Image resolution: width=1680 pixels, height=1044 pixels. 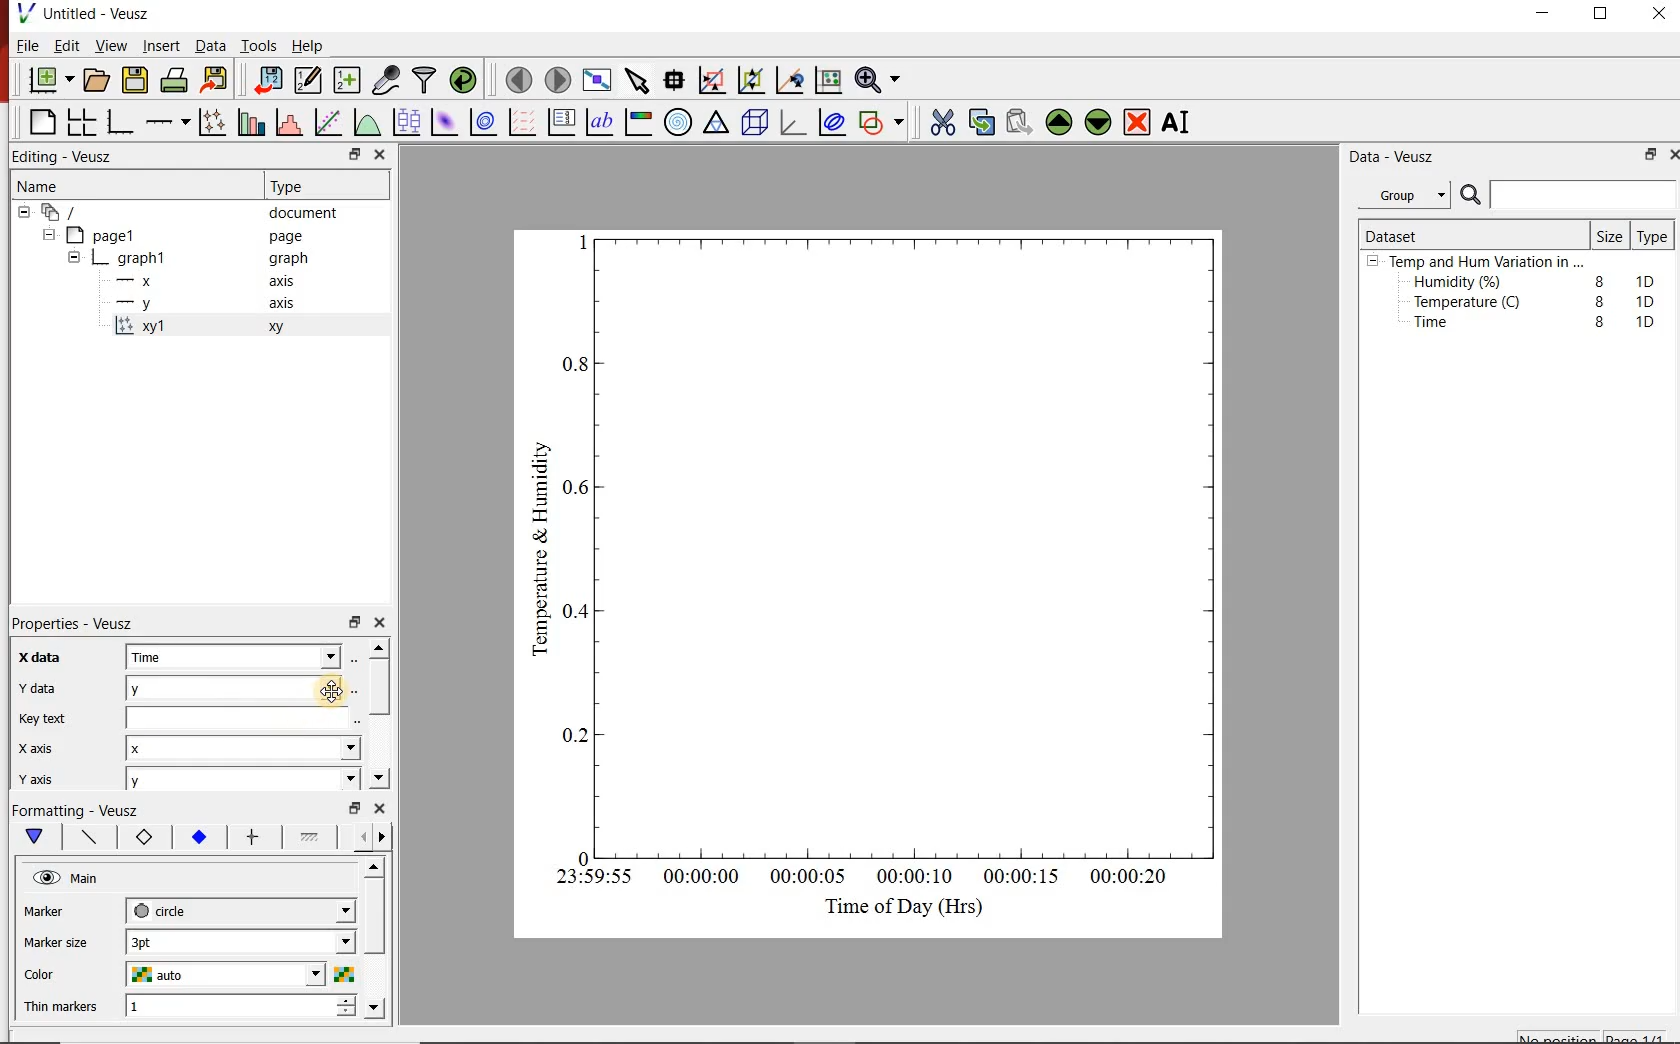 What do you see at coordinates (604, 121) in the screenshot?
I see `text label` at bounding box center [604, 121].